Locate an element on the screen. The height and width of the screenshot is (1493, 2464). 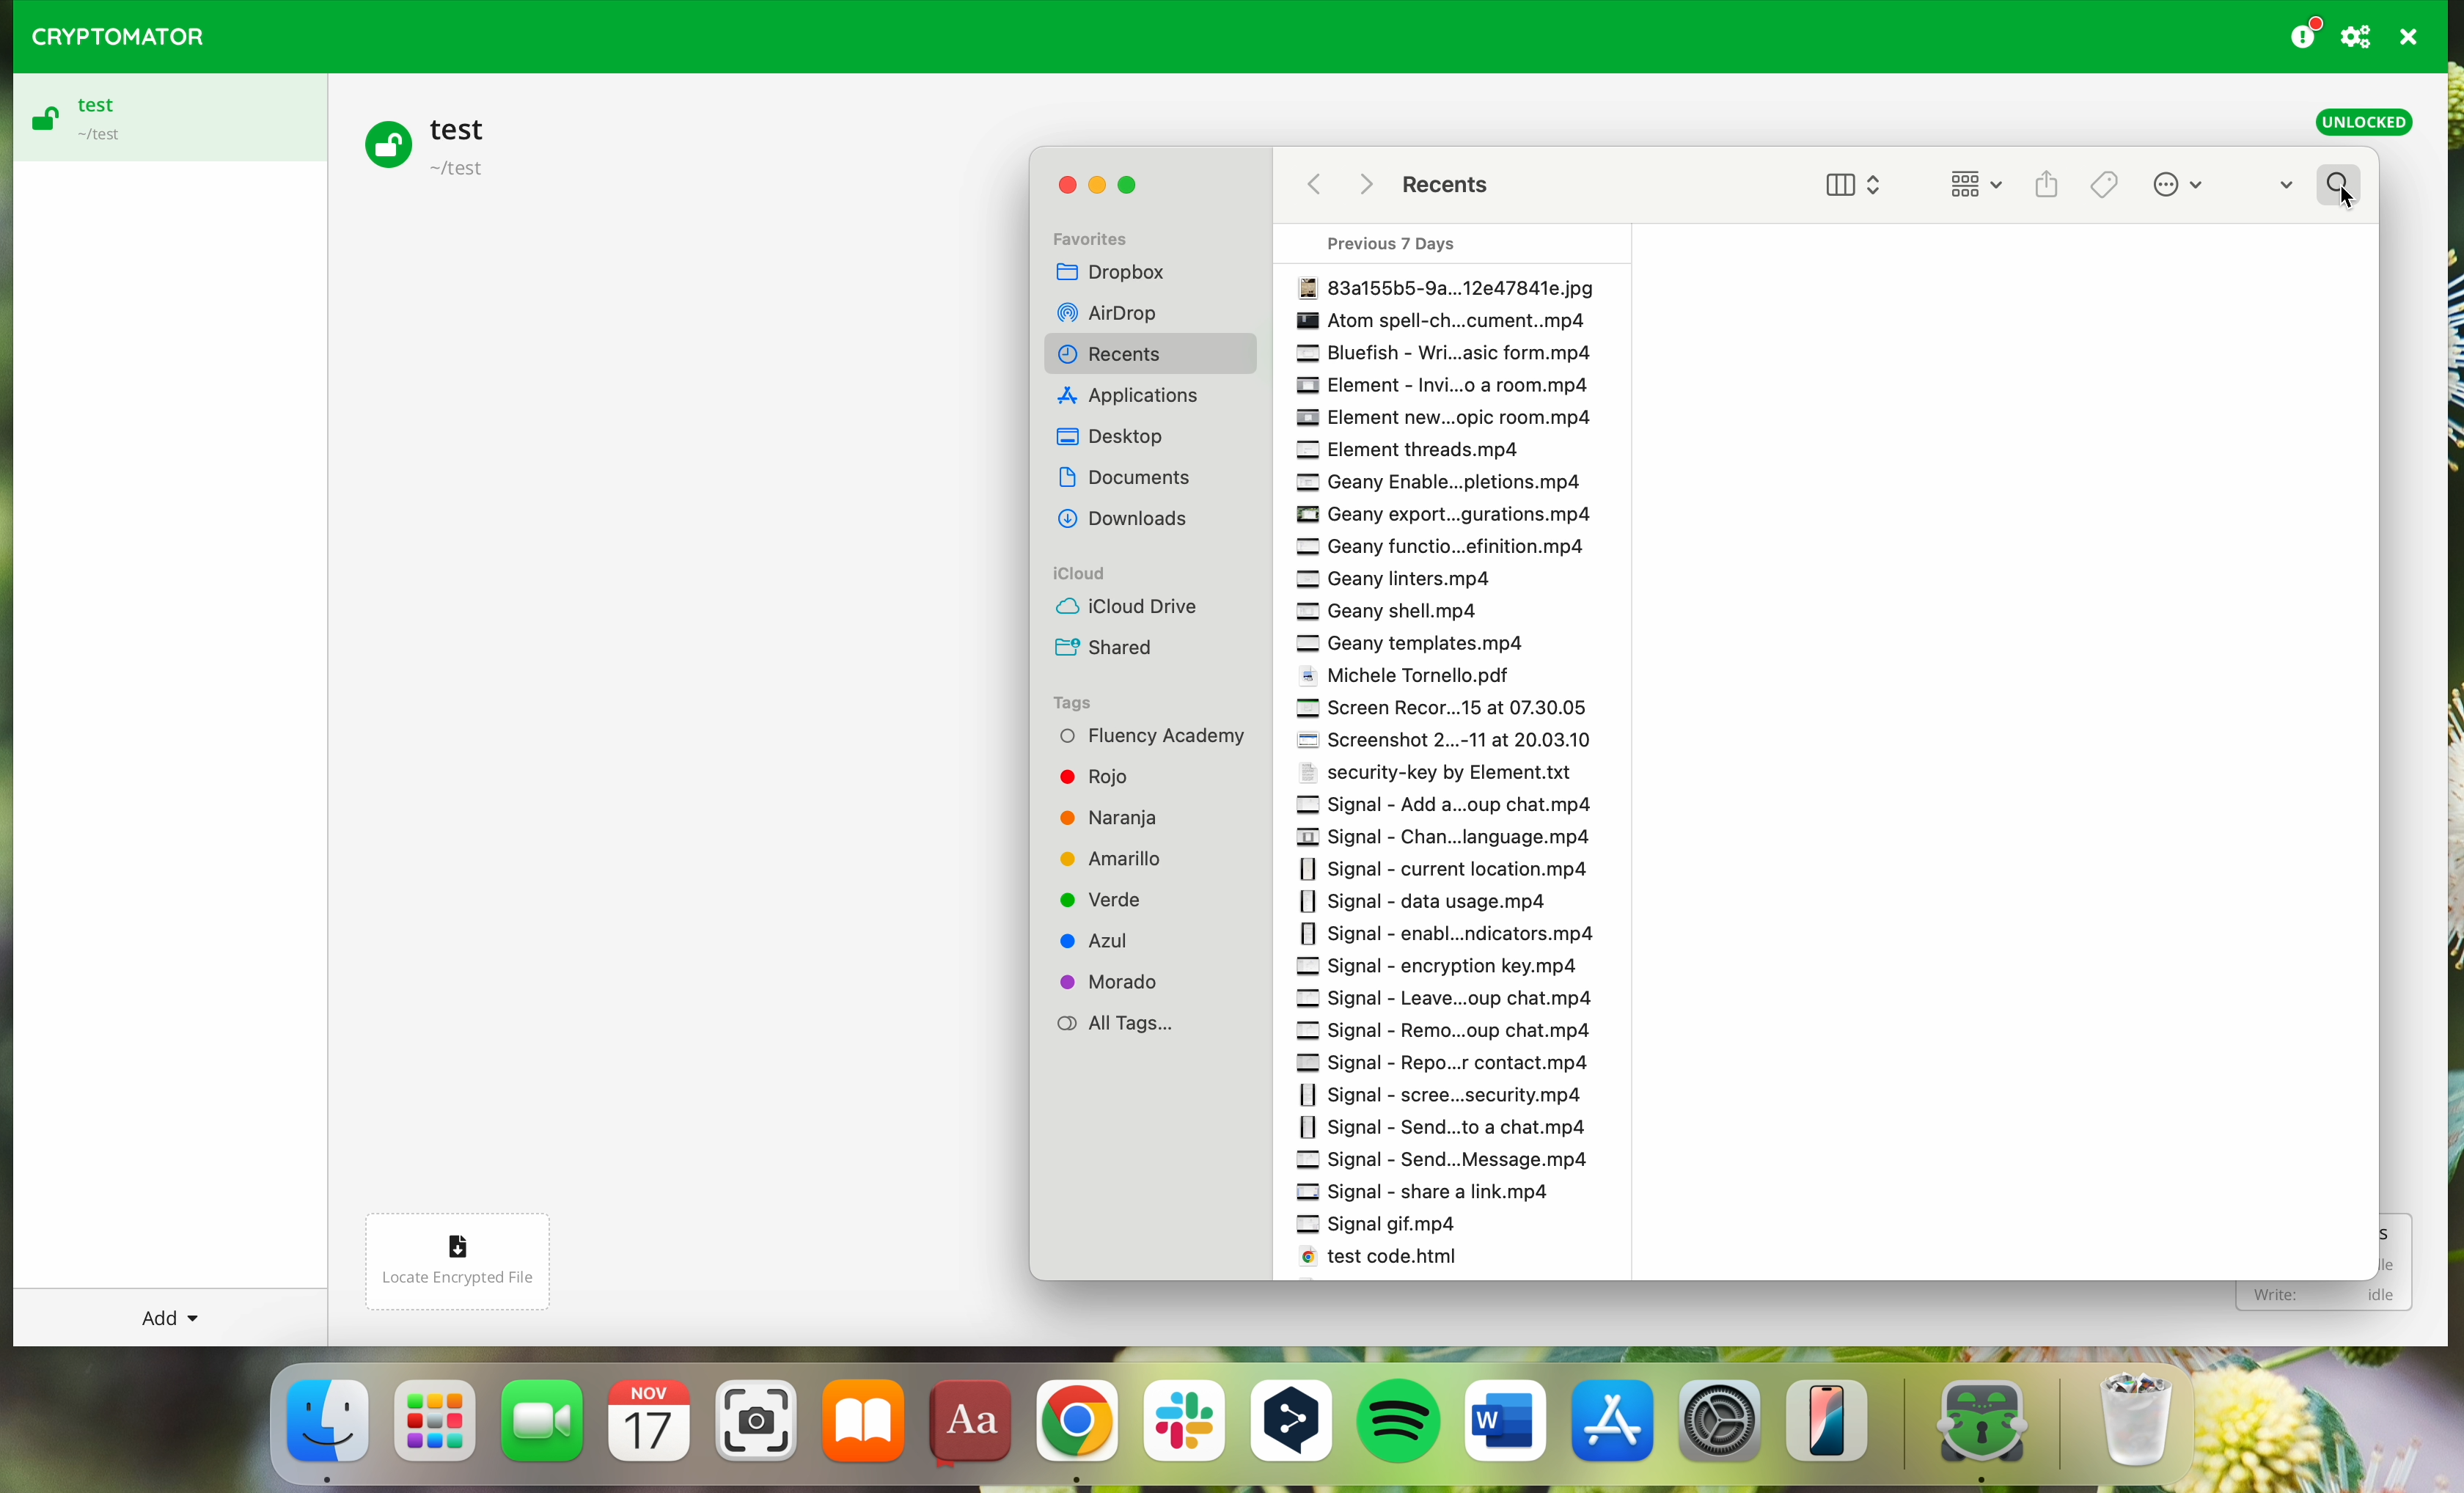
Tags is located at coordinates (2107, 189).